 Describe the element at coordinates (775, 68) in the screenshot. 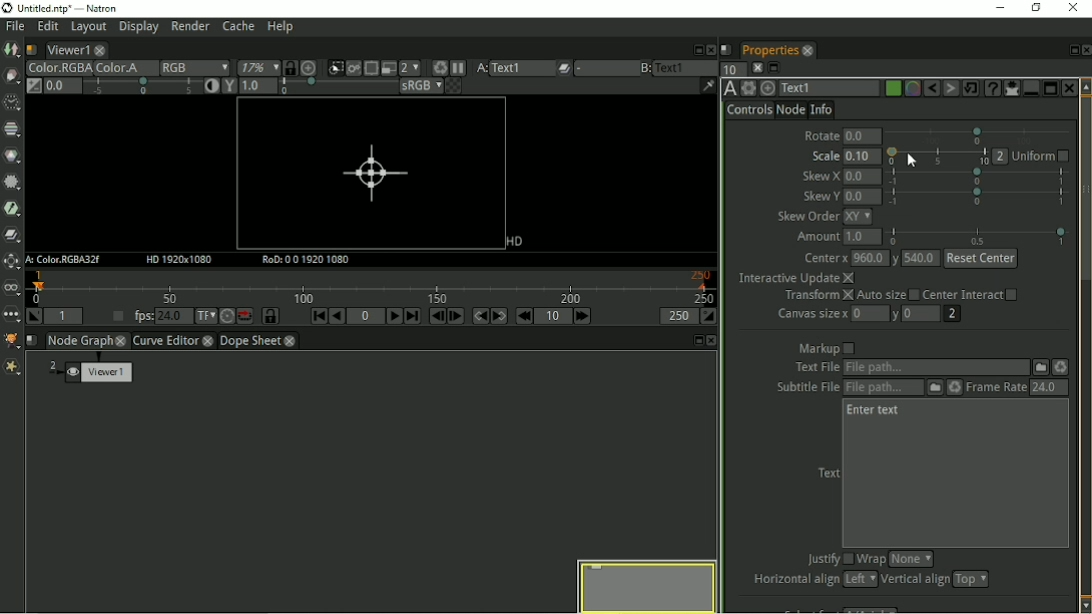

I see `Float pane` at that location.